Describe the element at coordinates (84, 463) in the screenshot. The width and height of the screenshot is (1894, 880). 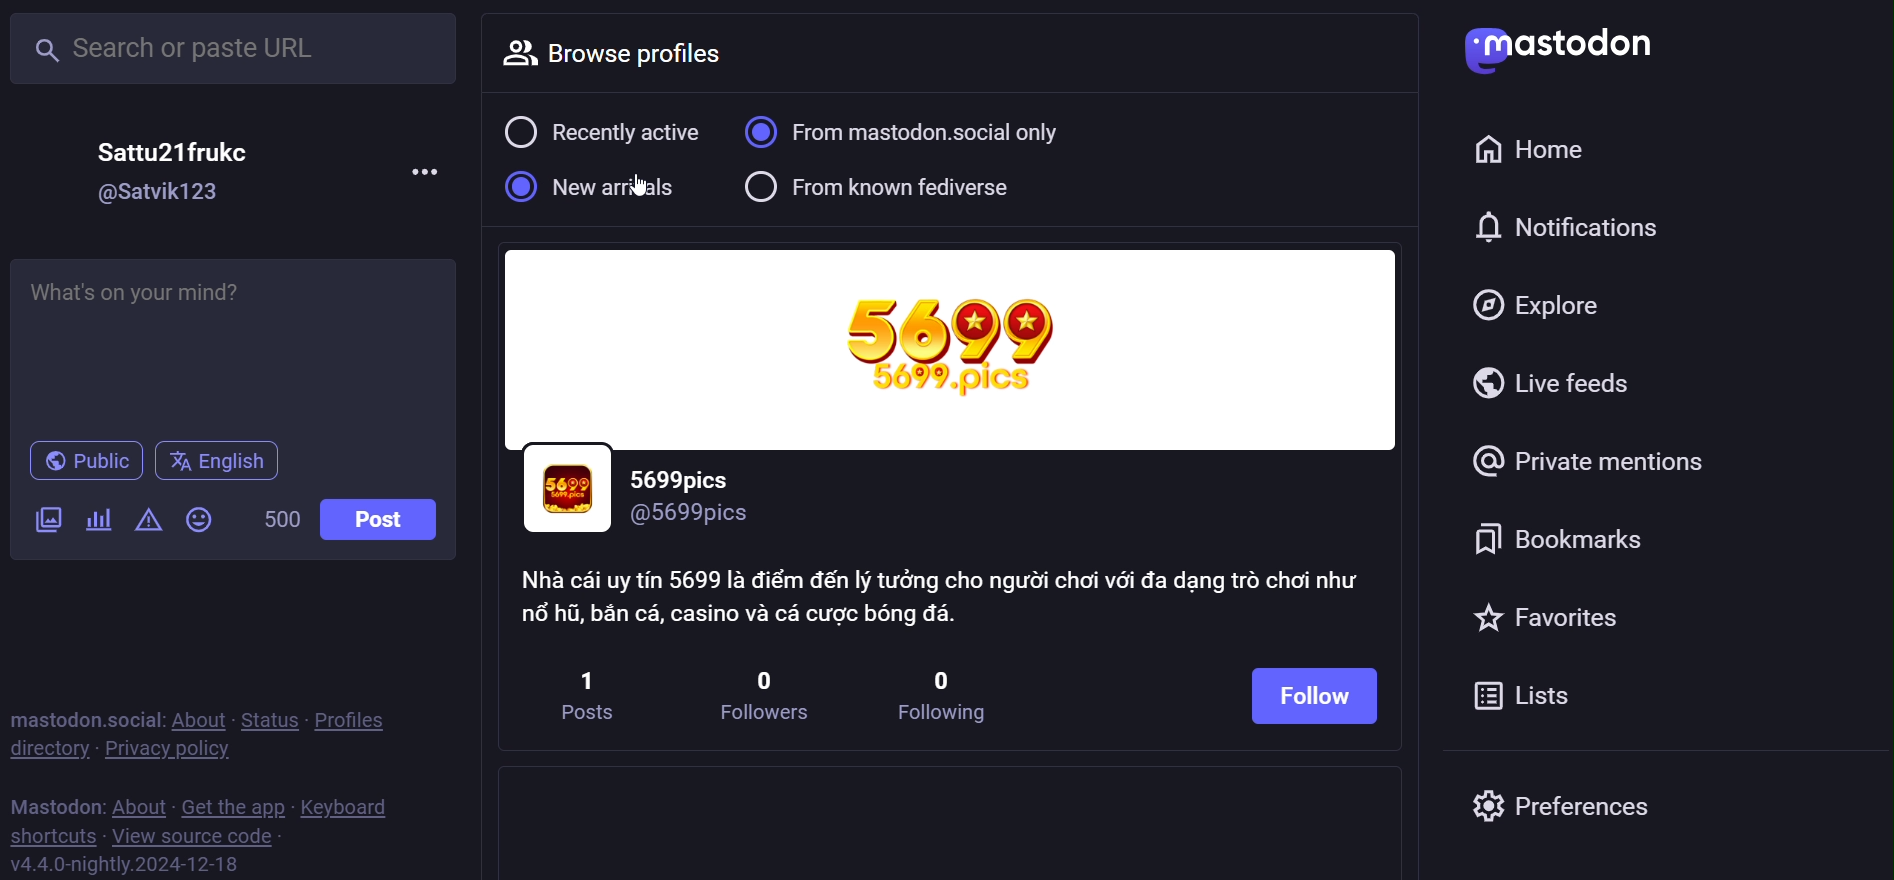
I see `public` at that location.